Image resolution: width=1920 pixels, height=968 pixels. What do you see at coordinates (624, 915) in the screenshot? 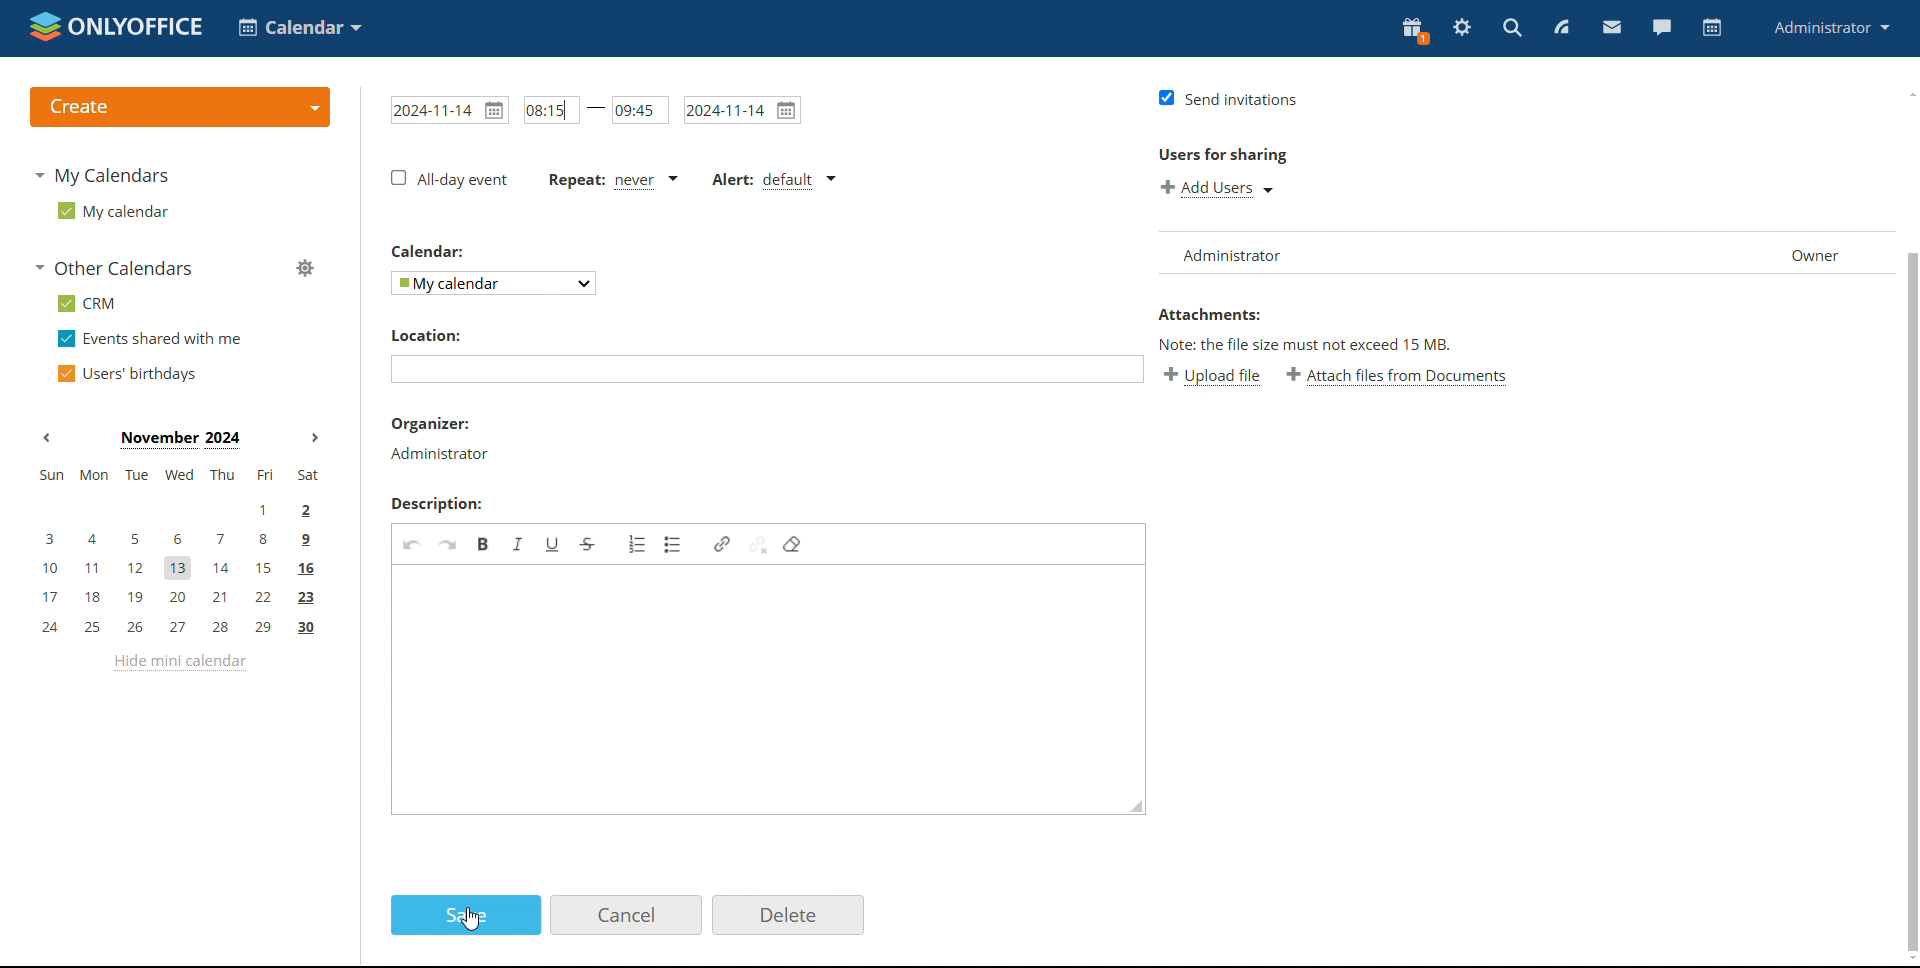
I see `cancel` at bounding box center [624, 915].